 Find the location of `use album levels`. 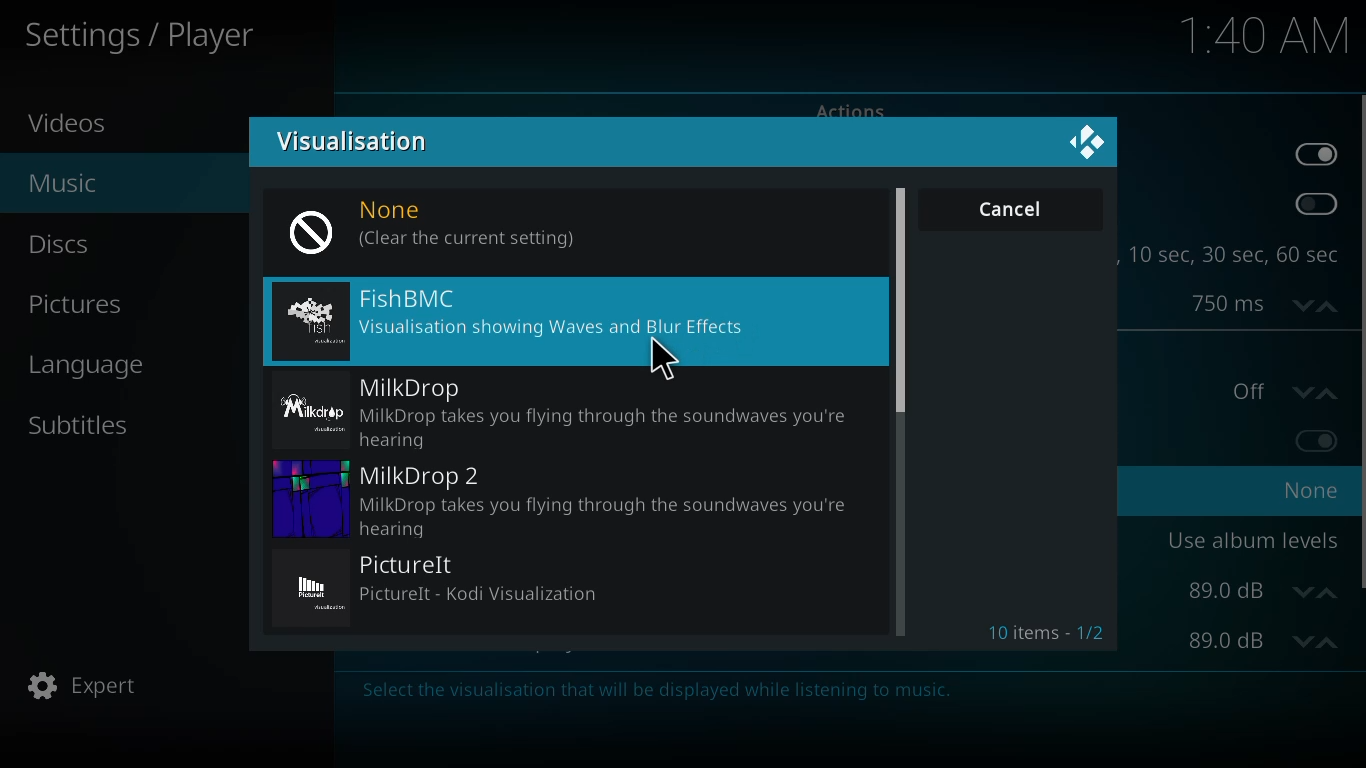

use album levels is located at coordinates (1252, 539).